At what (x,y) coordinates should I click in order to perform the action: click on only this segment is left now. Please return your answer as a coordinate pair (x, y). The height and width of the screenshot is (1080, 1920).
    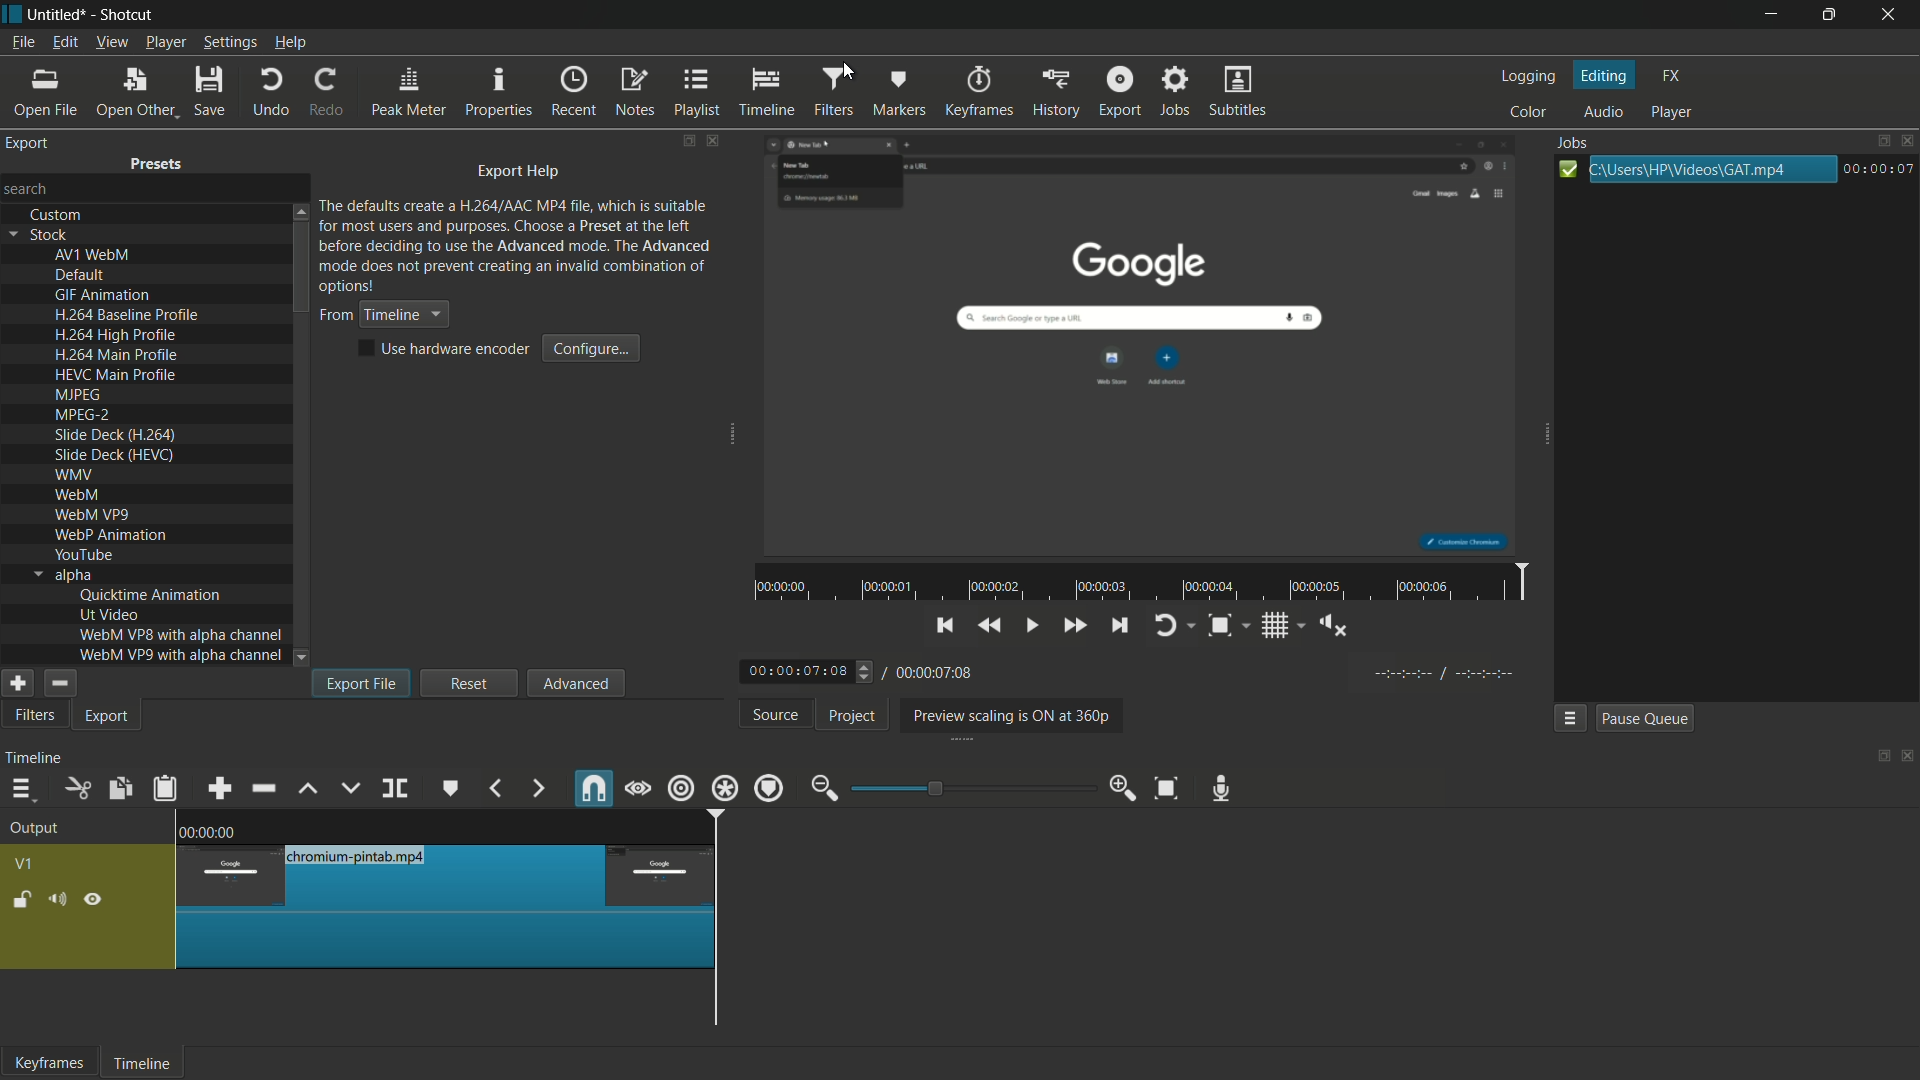
    Looking at the image, I should click on (447, 906).